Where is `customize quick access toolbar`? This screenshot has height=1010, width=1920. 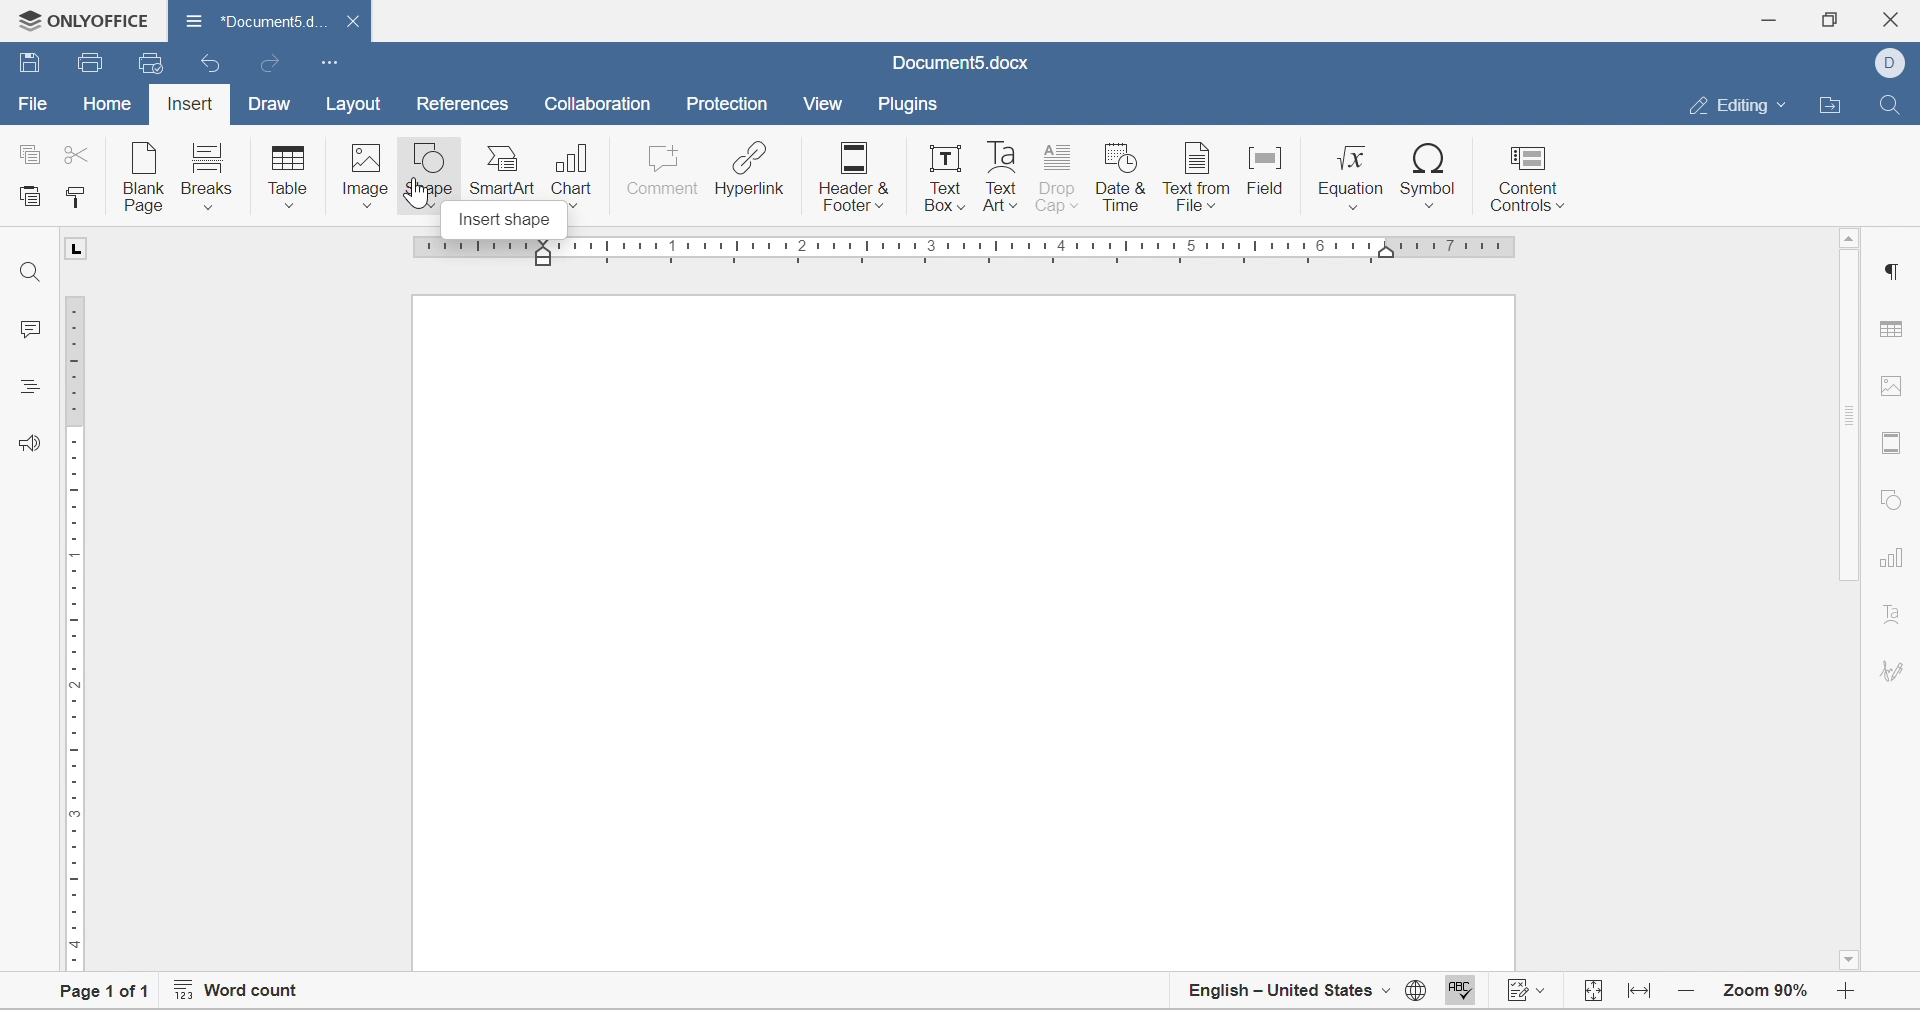 customize quick access toolbar is located at coordinates (328, 61).